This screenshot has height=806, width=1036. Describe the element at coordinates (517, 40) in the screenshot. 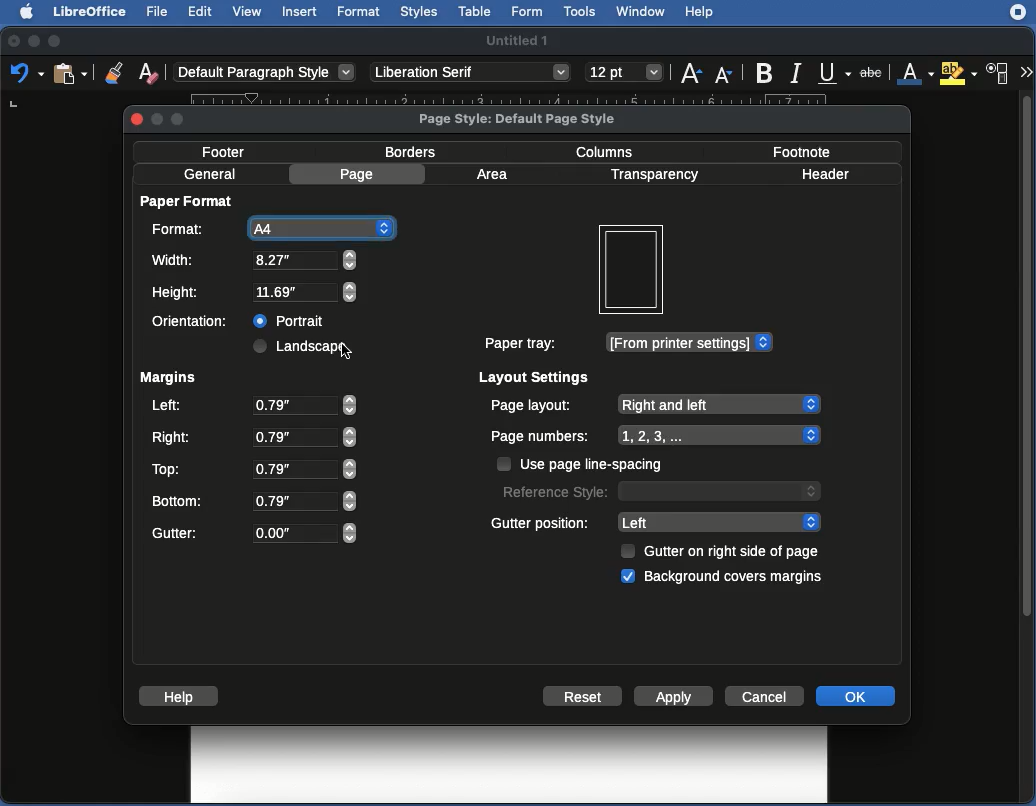

I see `Name` at that location.